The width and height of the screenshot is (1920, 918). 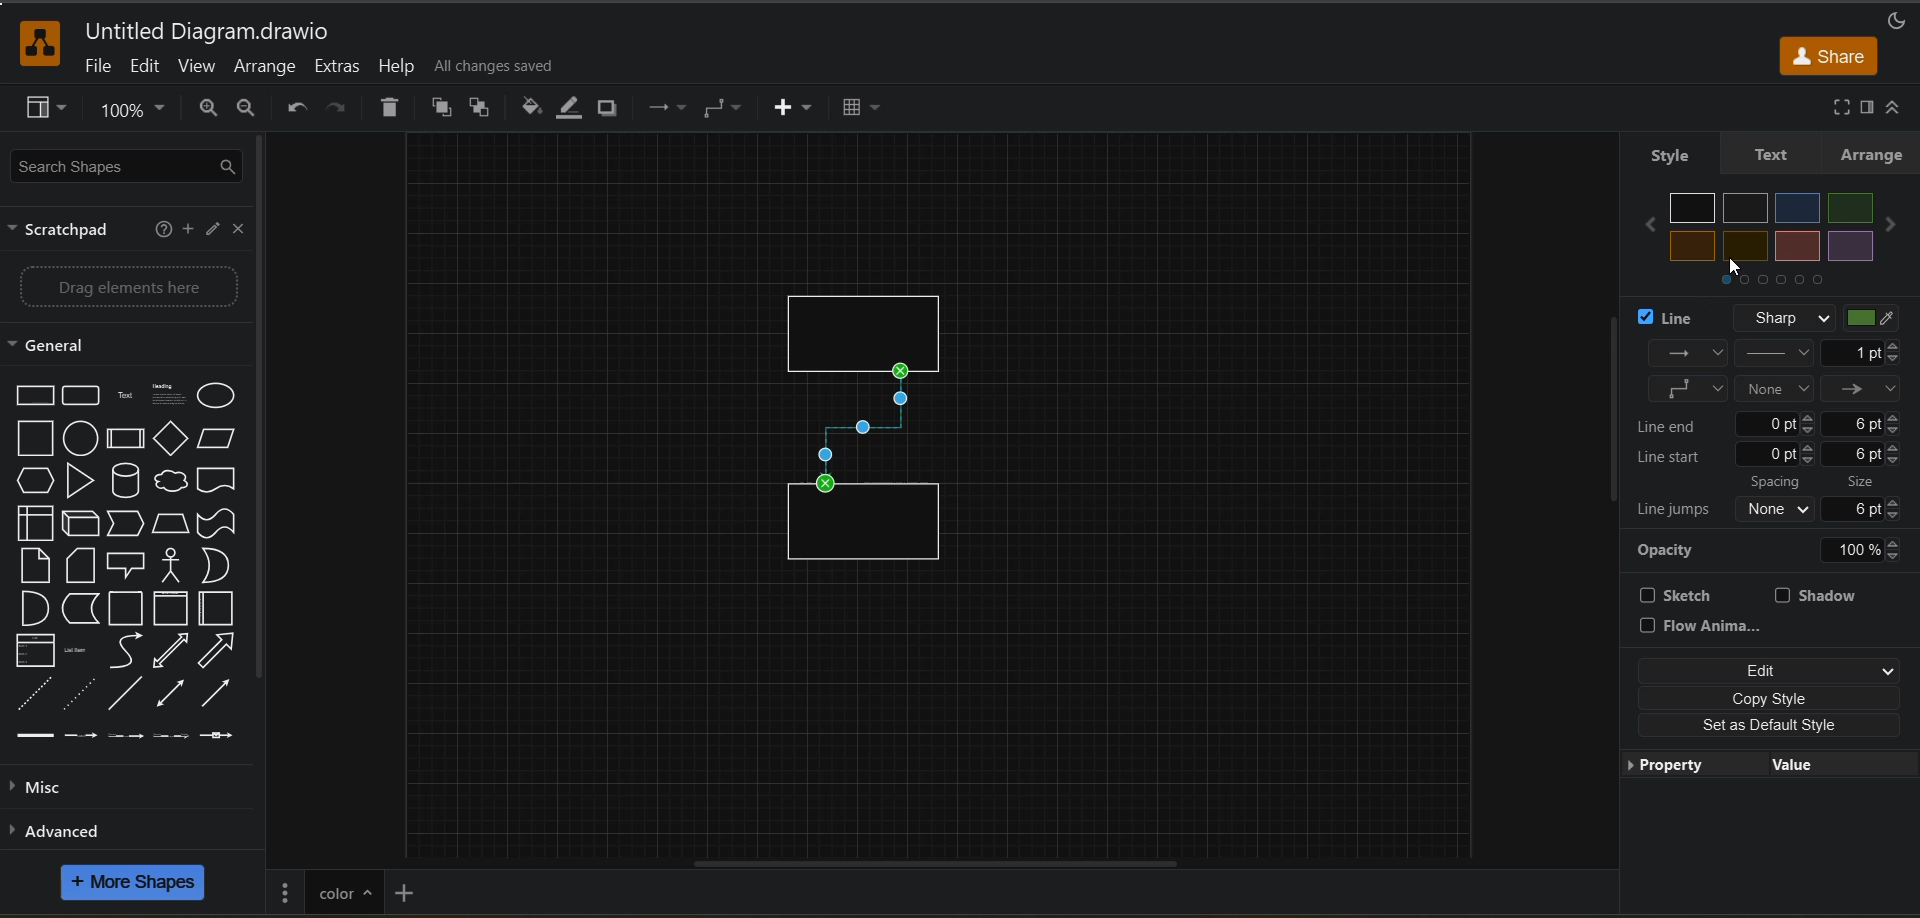 I want to click on Trapezoid, so click(x=173, y=525).